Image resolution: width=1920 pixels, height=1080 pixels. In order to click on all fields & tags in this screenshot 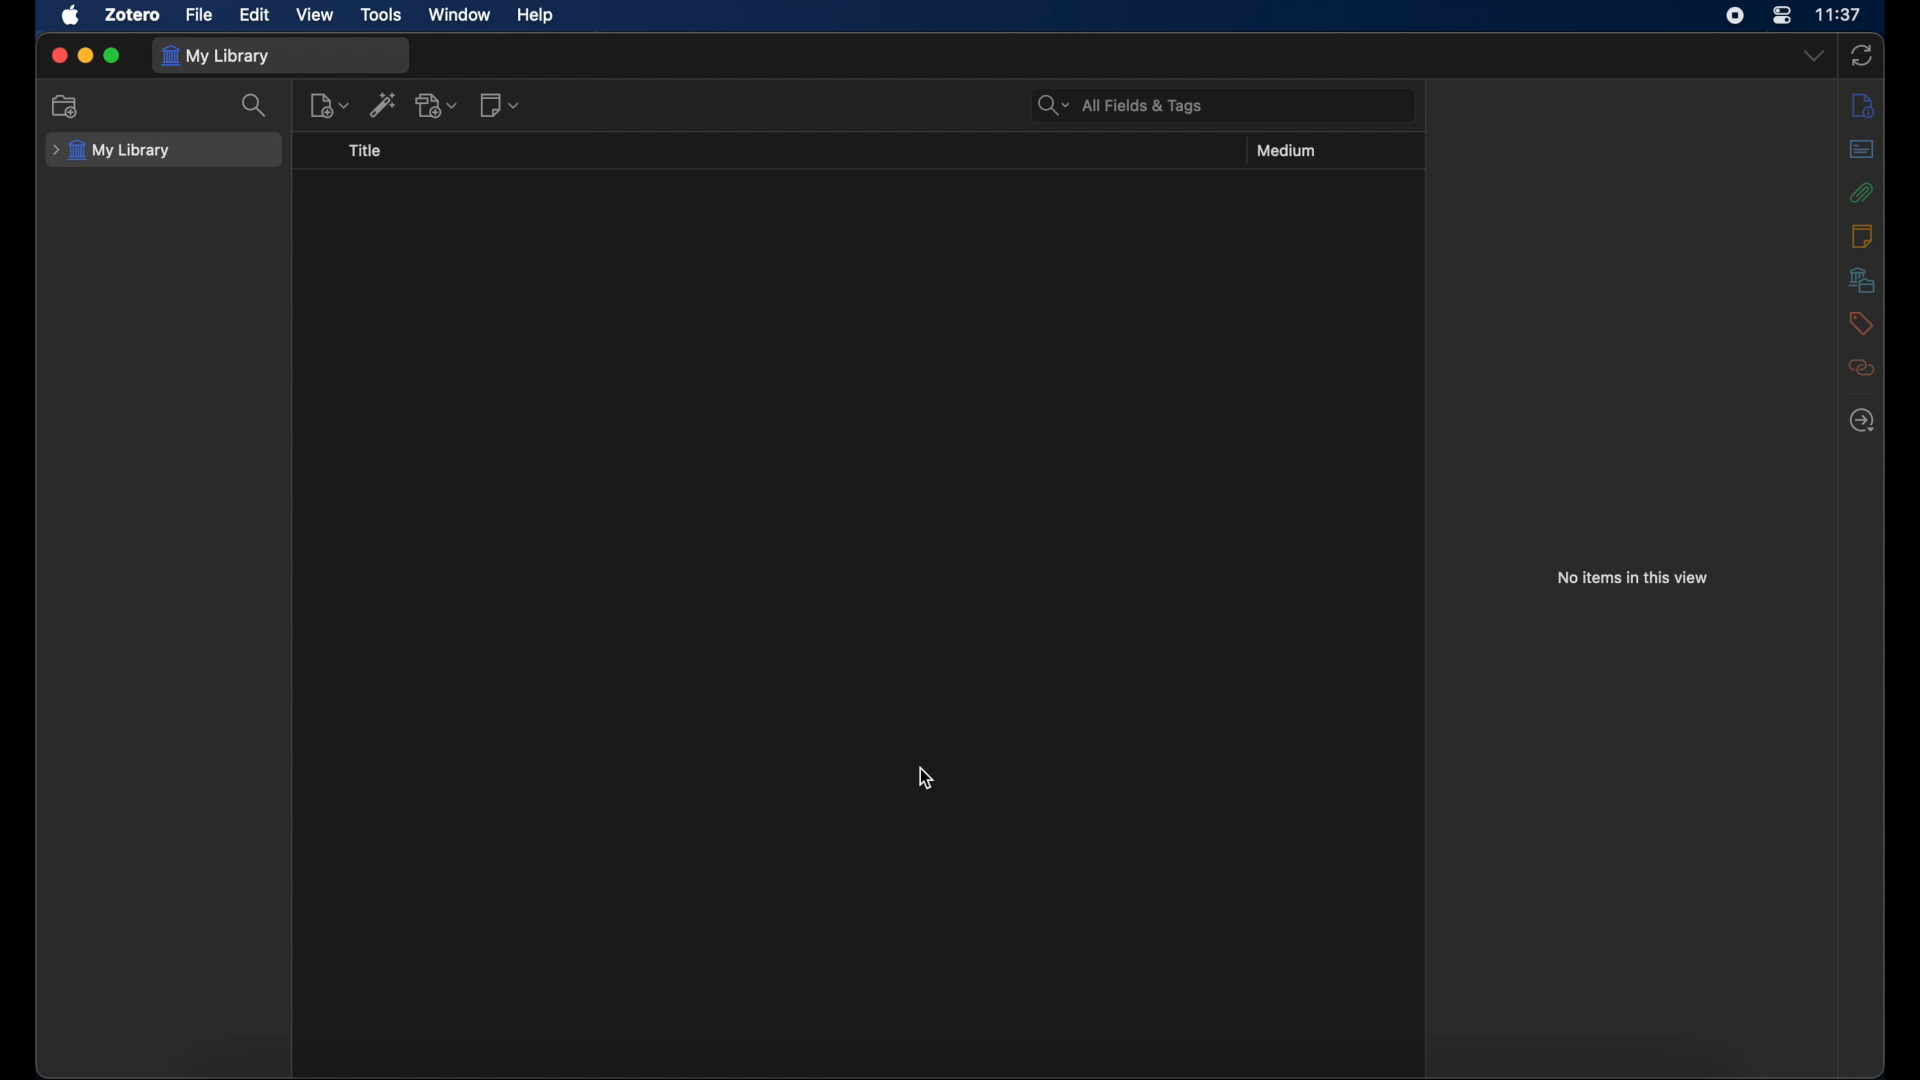, I will do `click(1121, 104)`.